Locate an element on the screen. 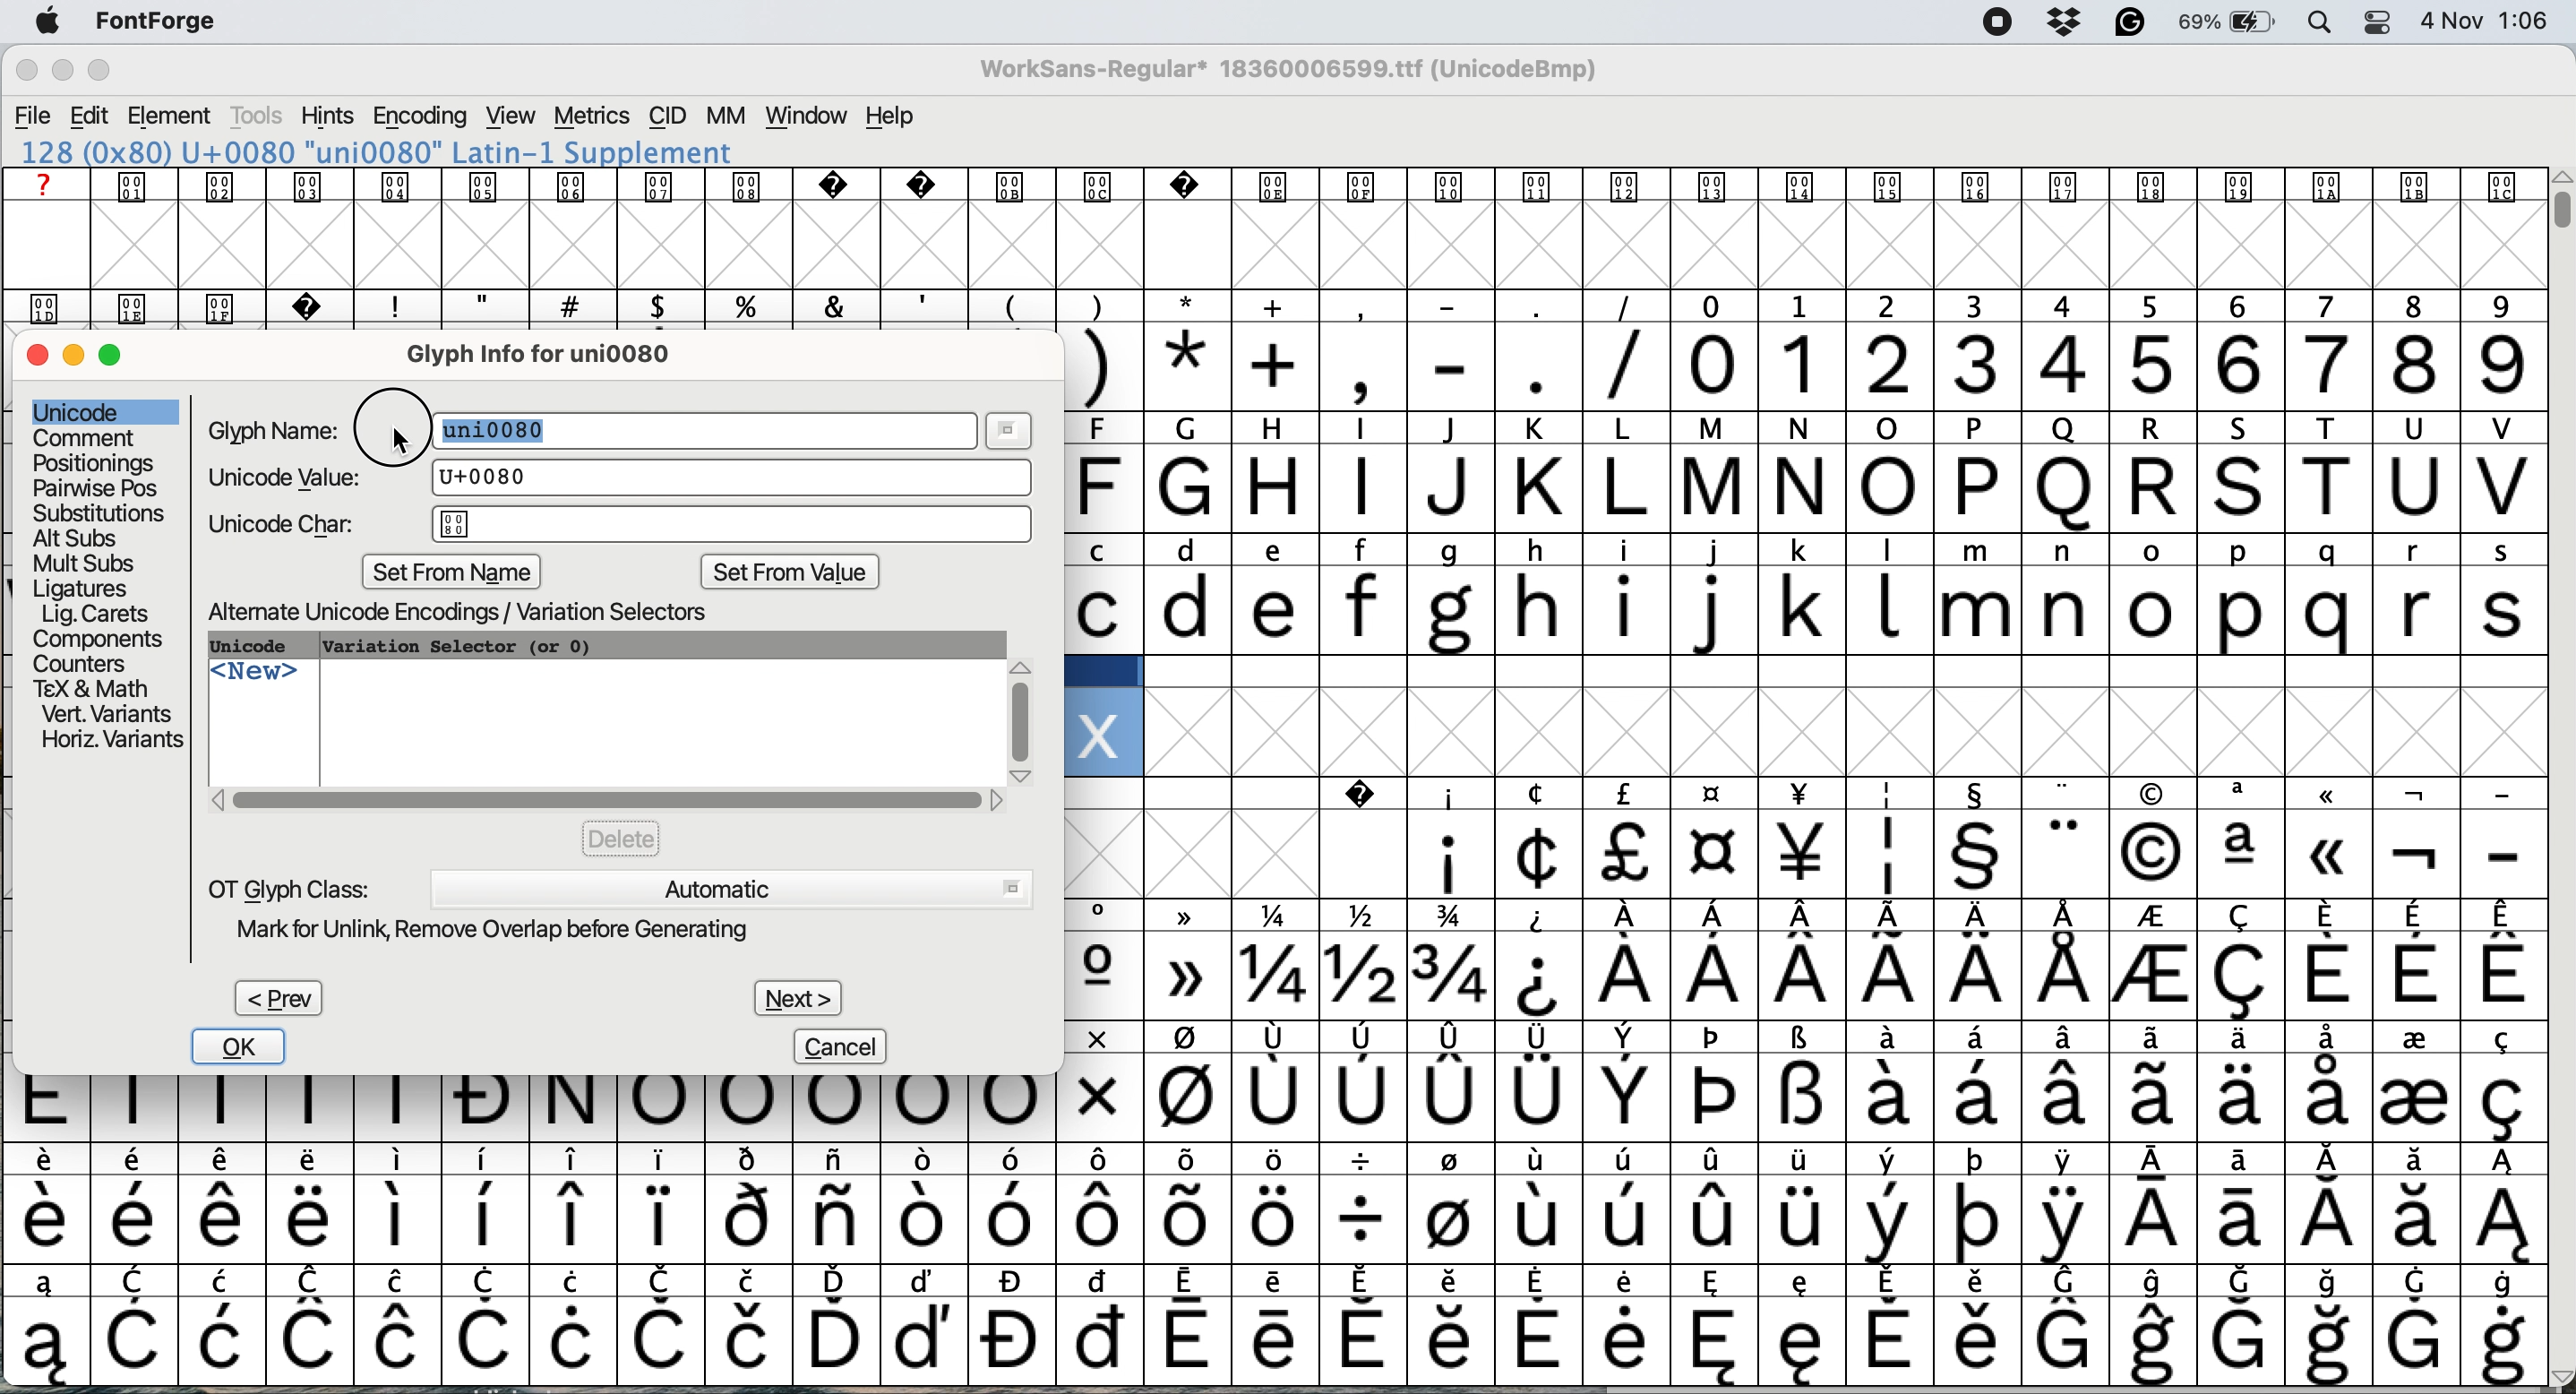 The height and width of the screenshot is (1394, 2576). special characters is located at coordinates (1808, 1041).